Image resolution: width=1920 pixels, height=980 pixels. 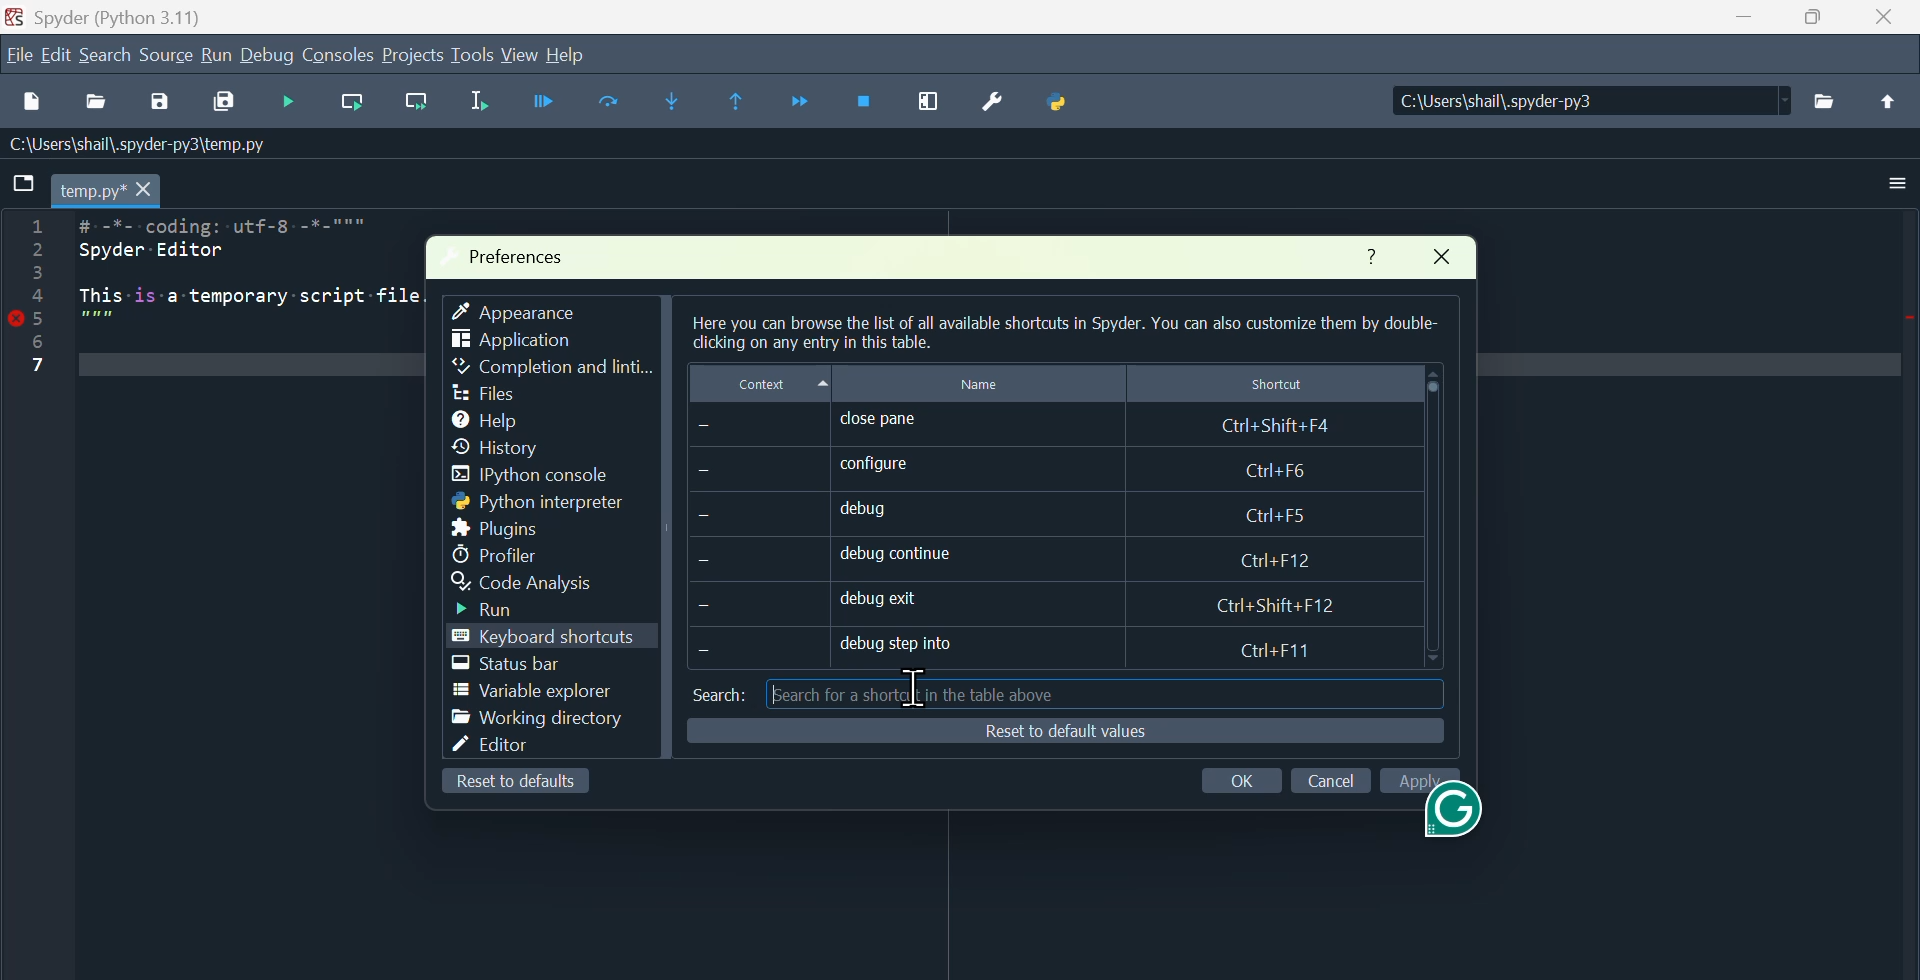 What do you see at coordinates (1056, 731) in the screenshot?
I see `Reset to default values` at bounding box center [1056, 731].